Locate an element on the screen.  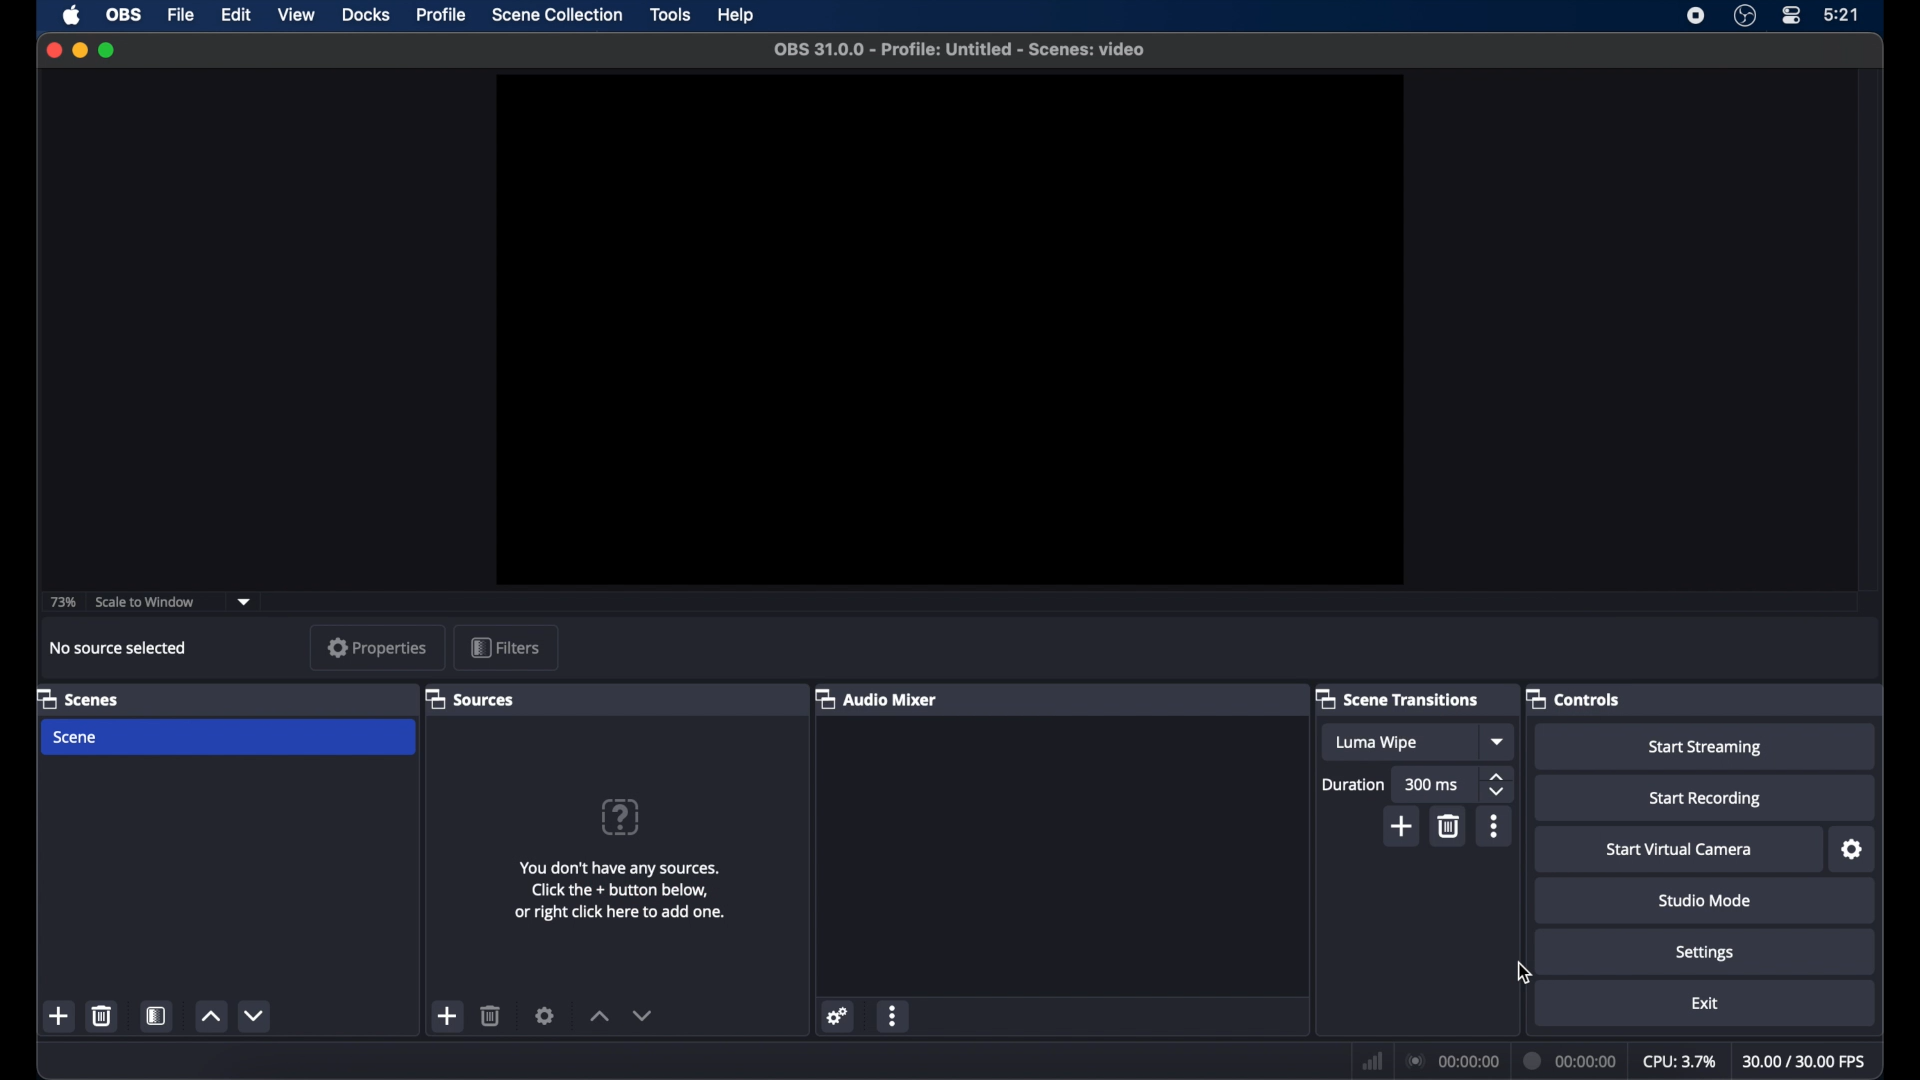
luma wipe is located at coordinates (1376, 743).